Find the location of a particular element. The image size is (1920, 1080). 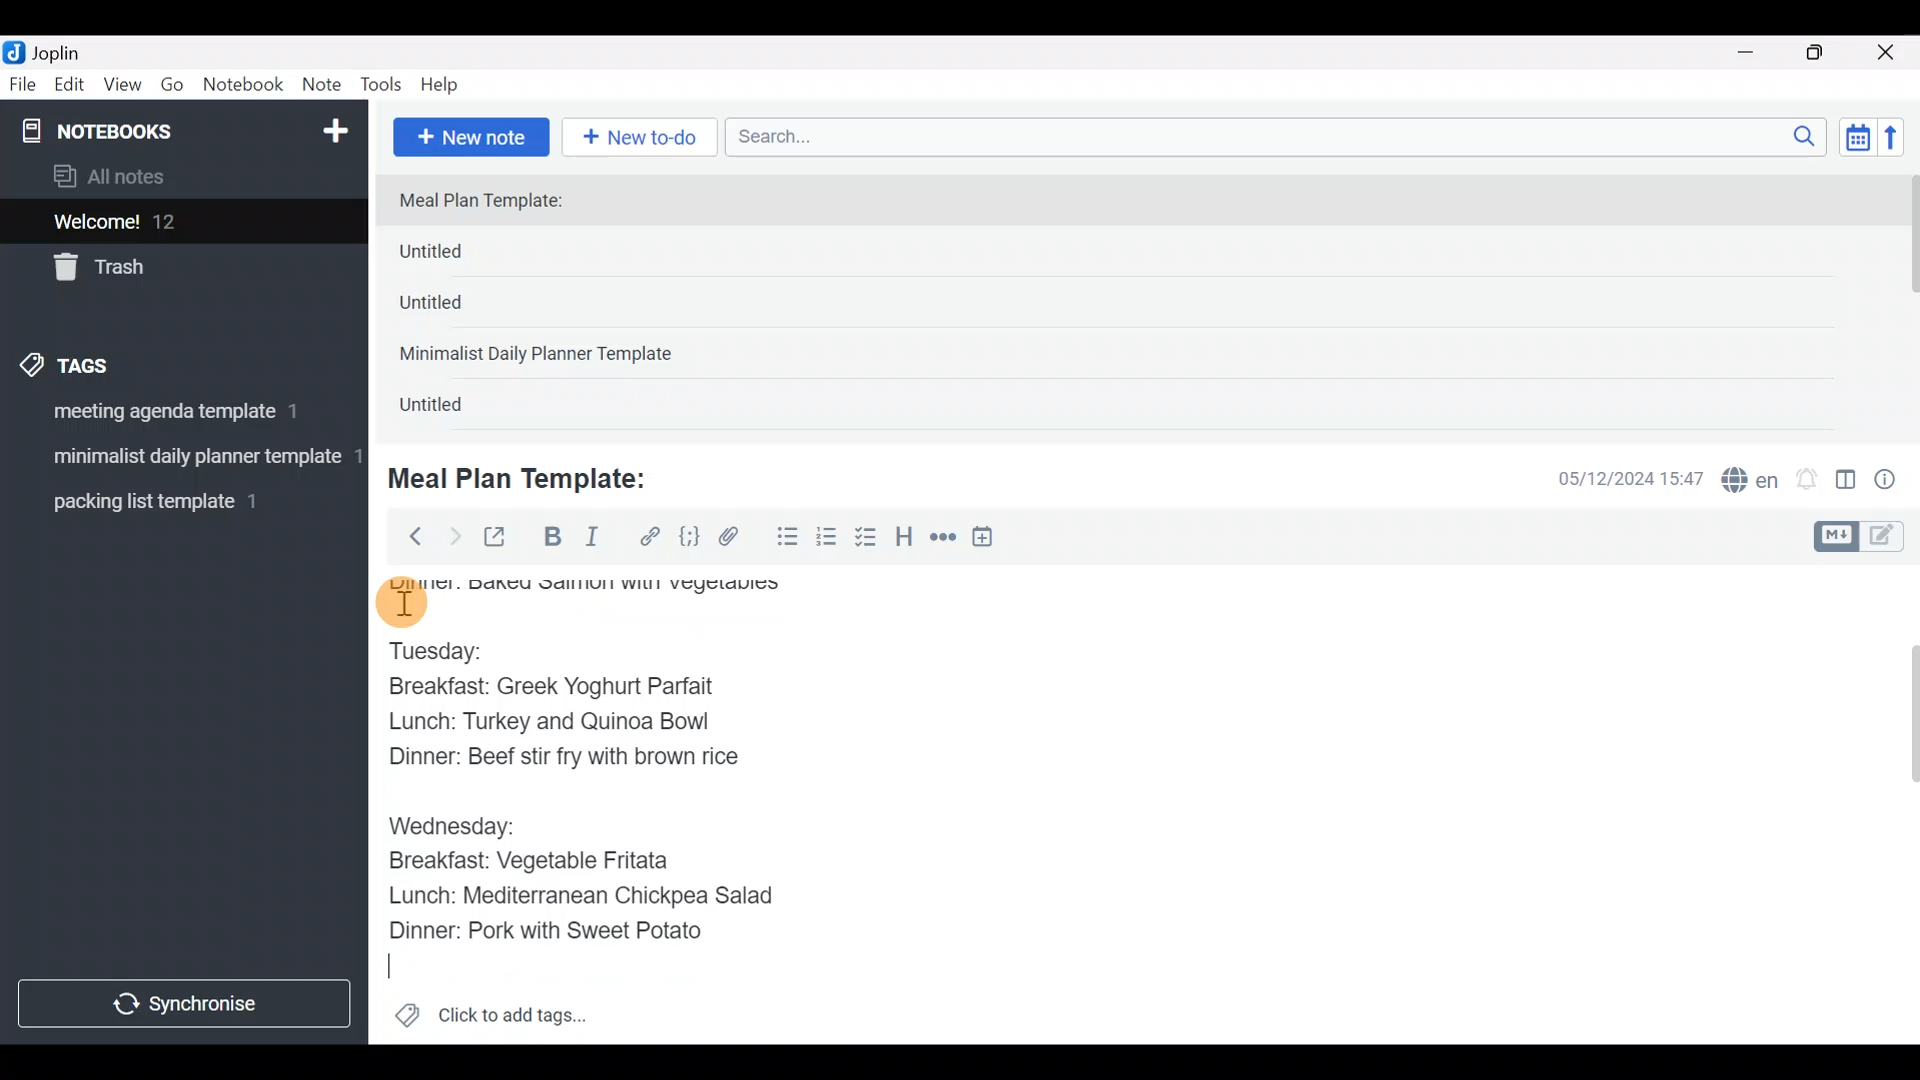

Spelling is located at coordinates (1751, 482).